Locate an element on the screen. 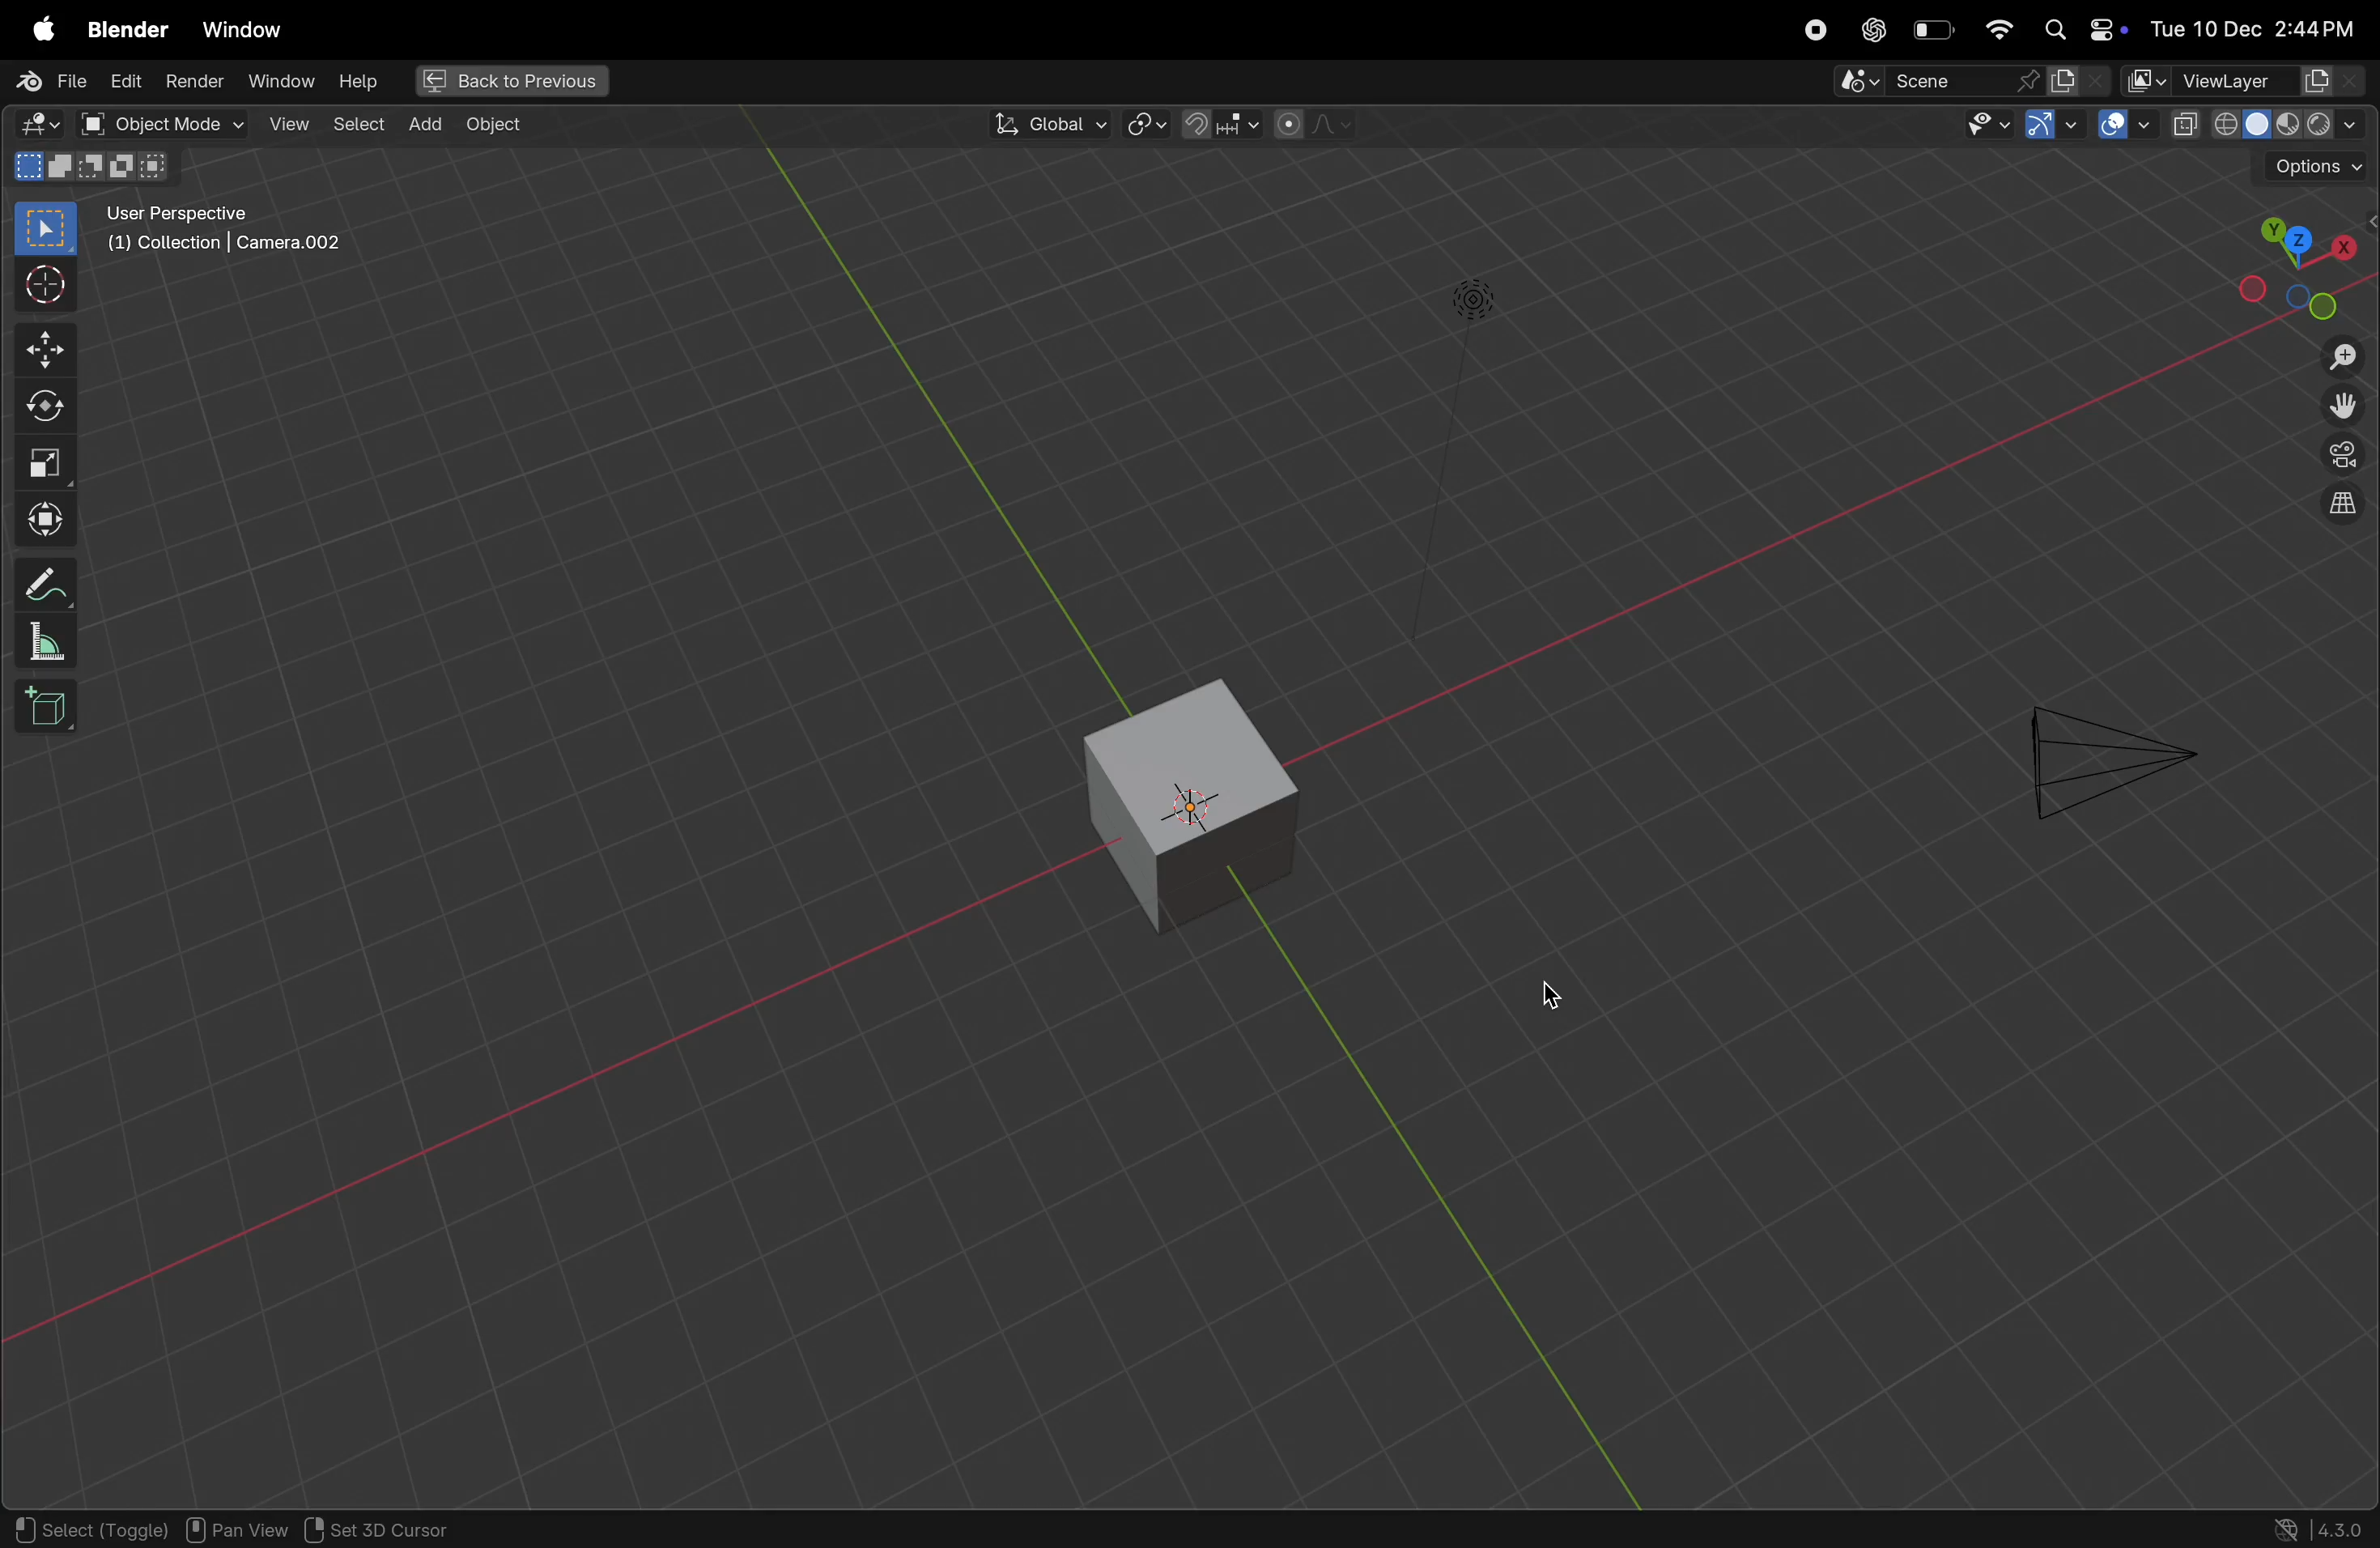 The height and width of the screenshot is (1548, 2380). options is located at coordinates (2315, 171).